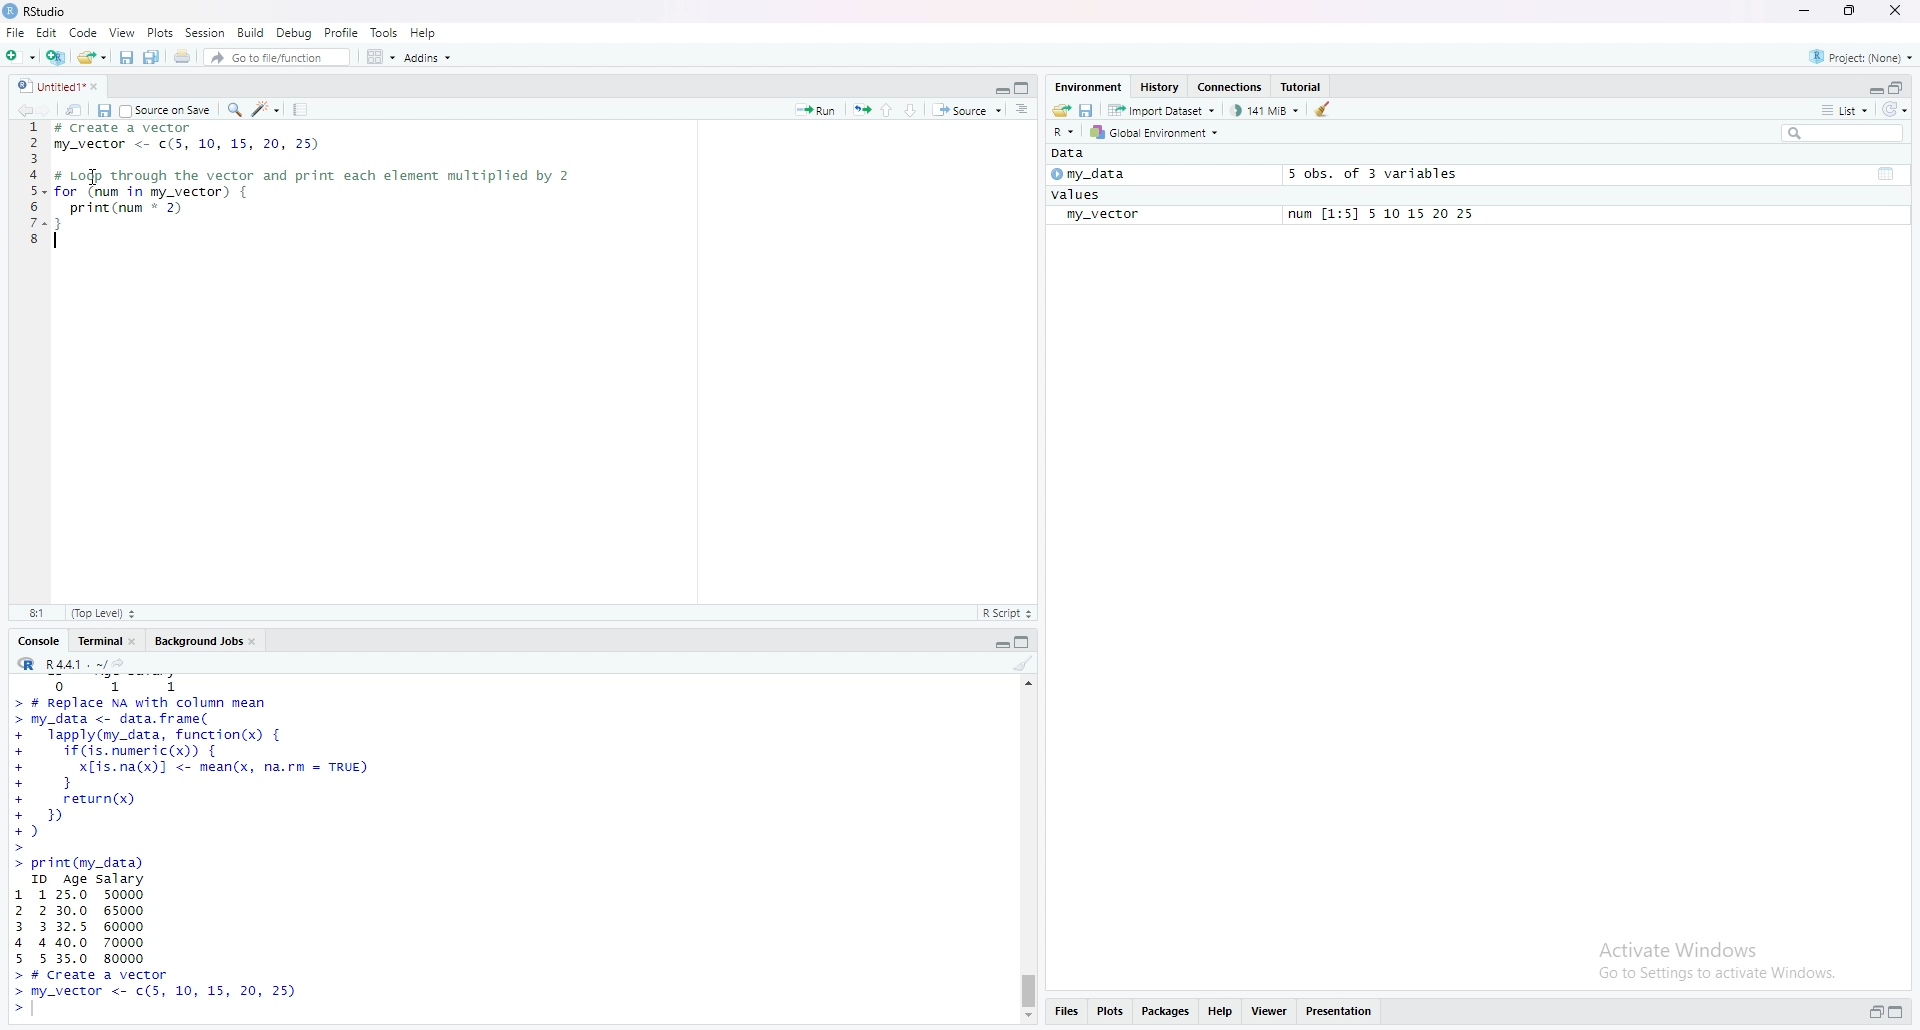 The height and width of the screenshot is (1030, 1920). Describe the element at coordinates (1009, 614) in the screenshot. I see `R Script ` at that location.